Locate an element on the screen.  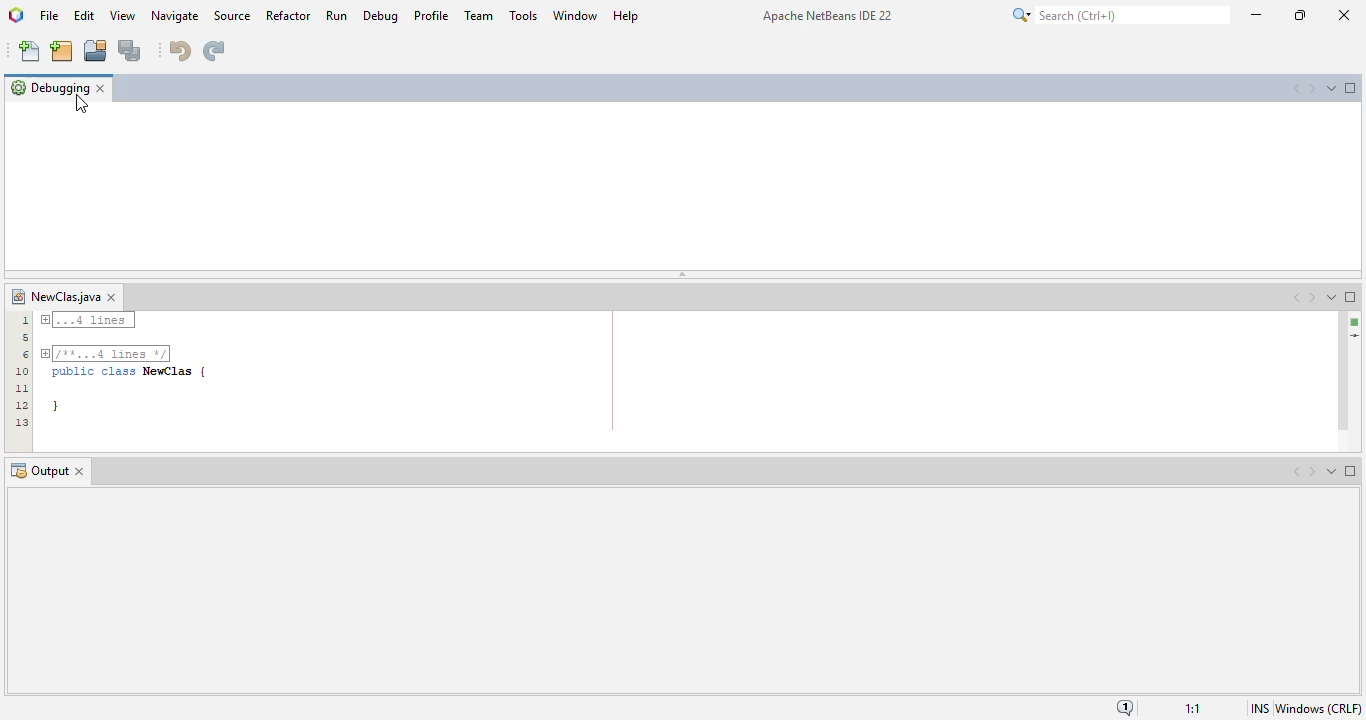
Apache NetBeans IDE 22 is located at coordinates (826, 16).